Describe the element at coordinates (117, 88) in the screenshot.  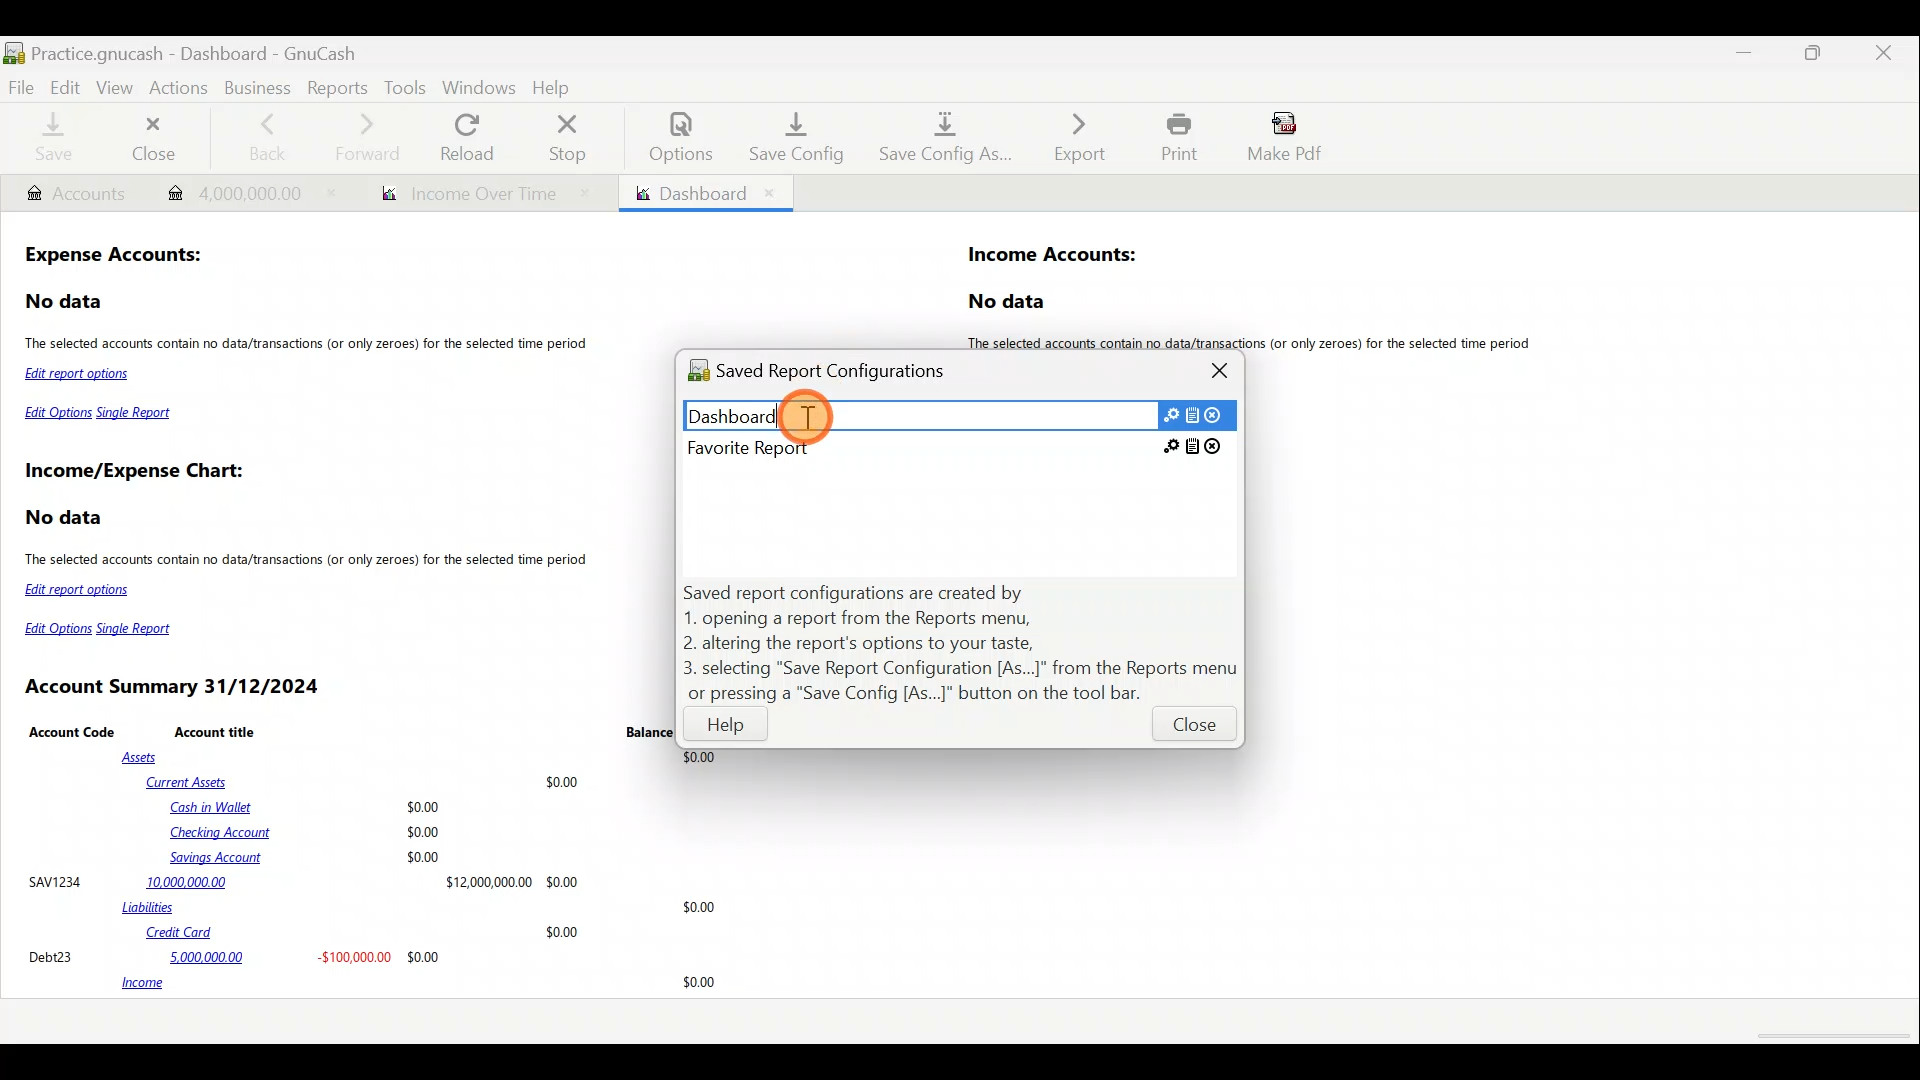
I see `View` at that location.